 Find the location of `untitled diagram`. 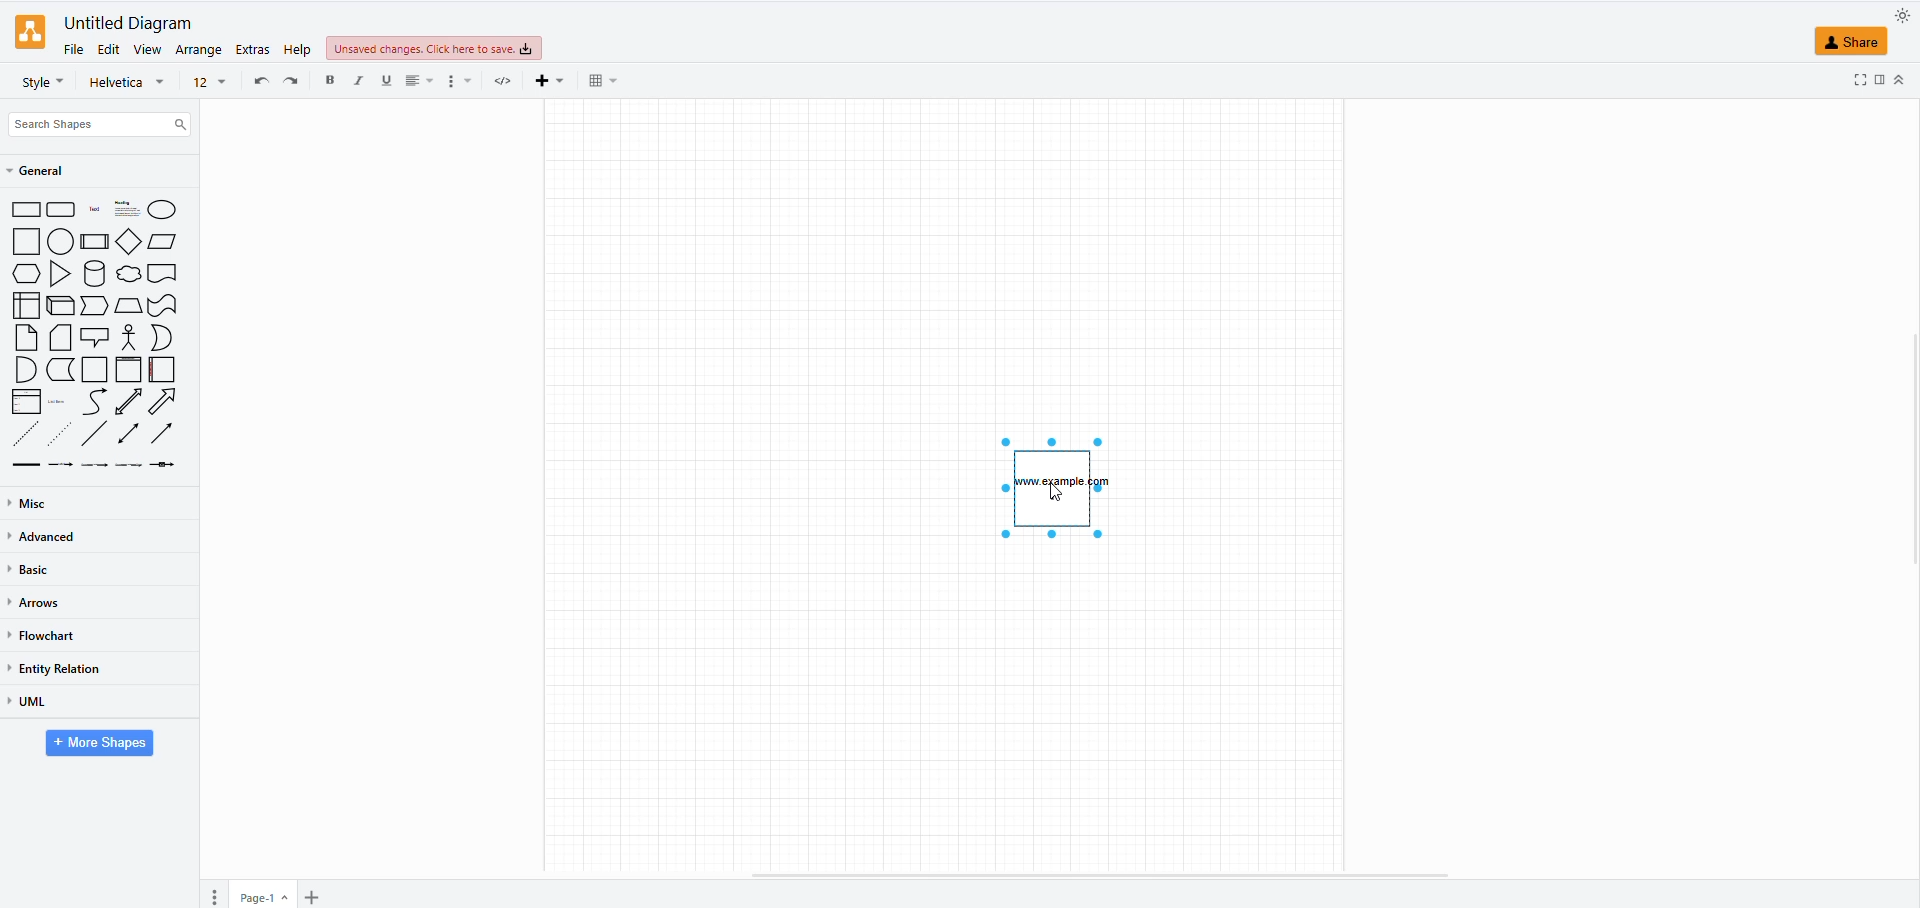

untitled diagram is located at coordinates (126, 25).